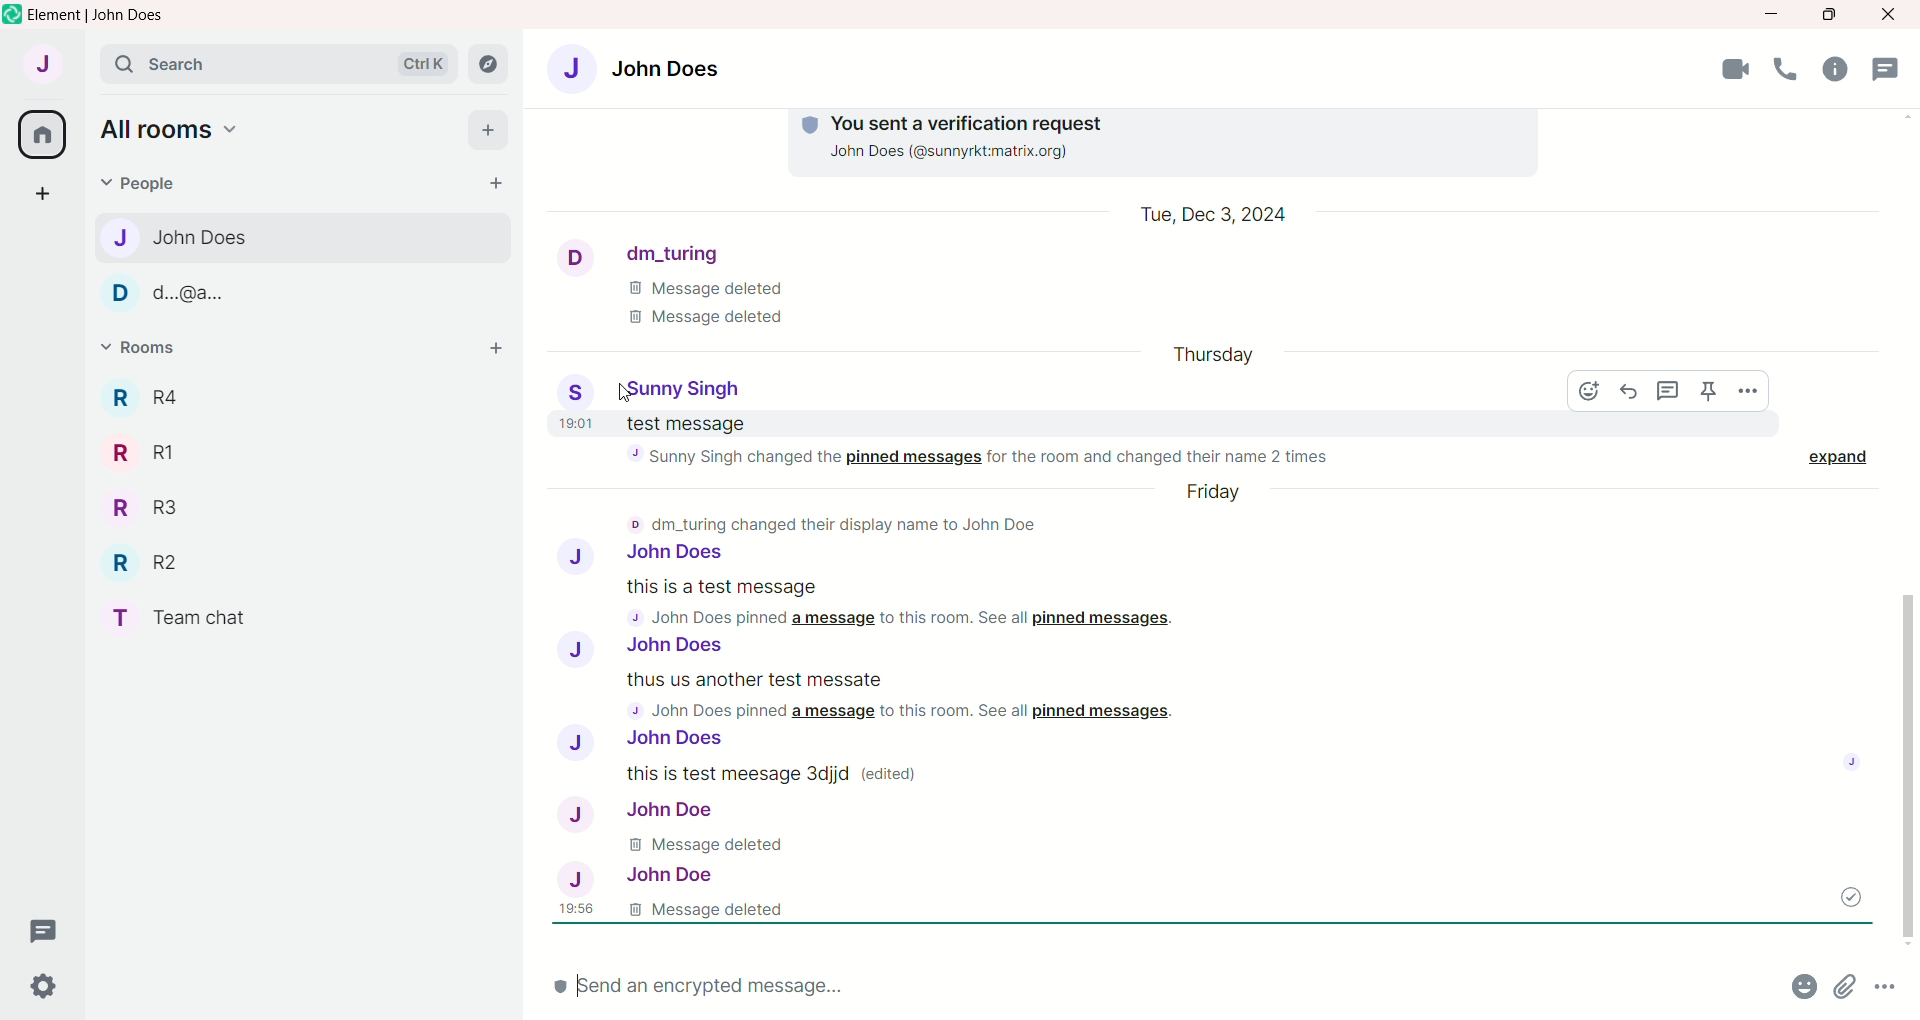  I want to click on R2, so click(153, 565).